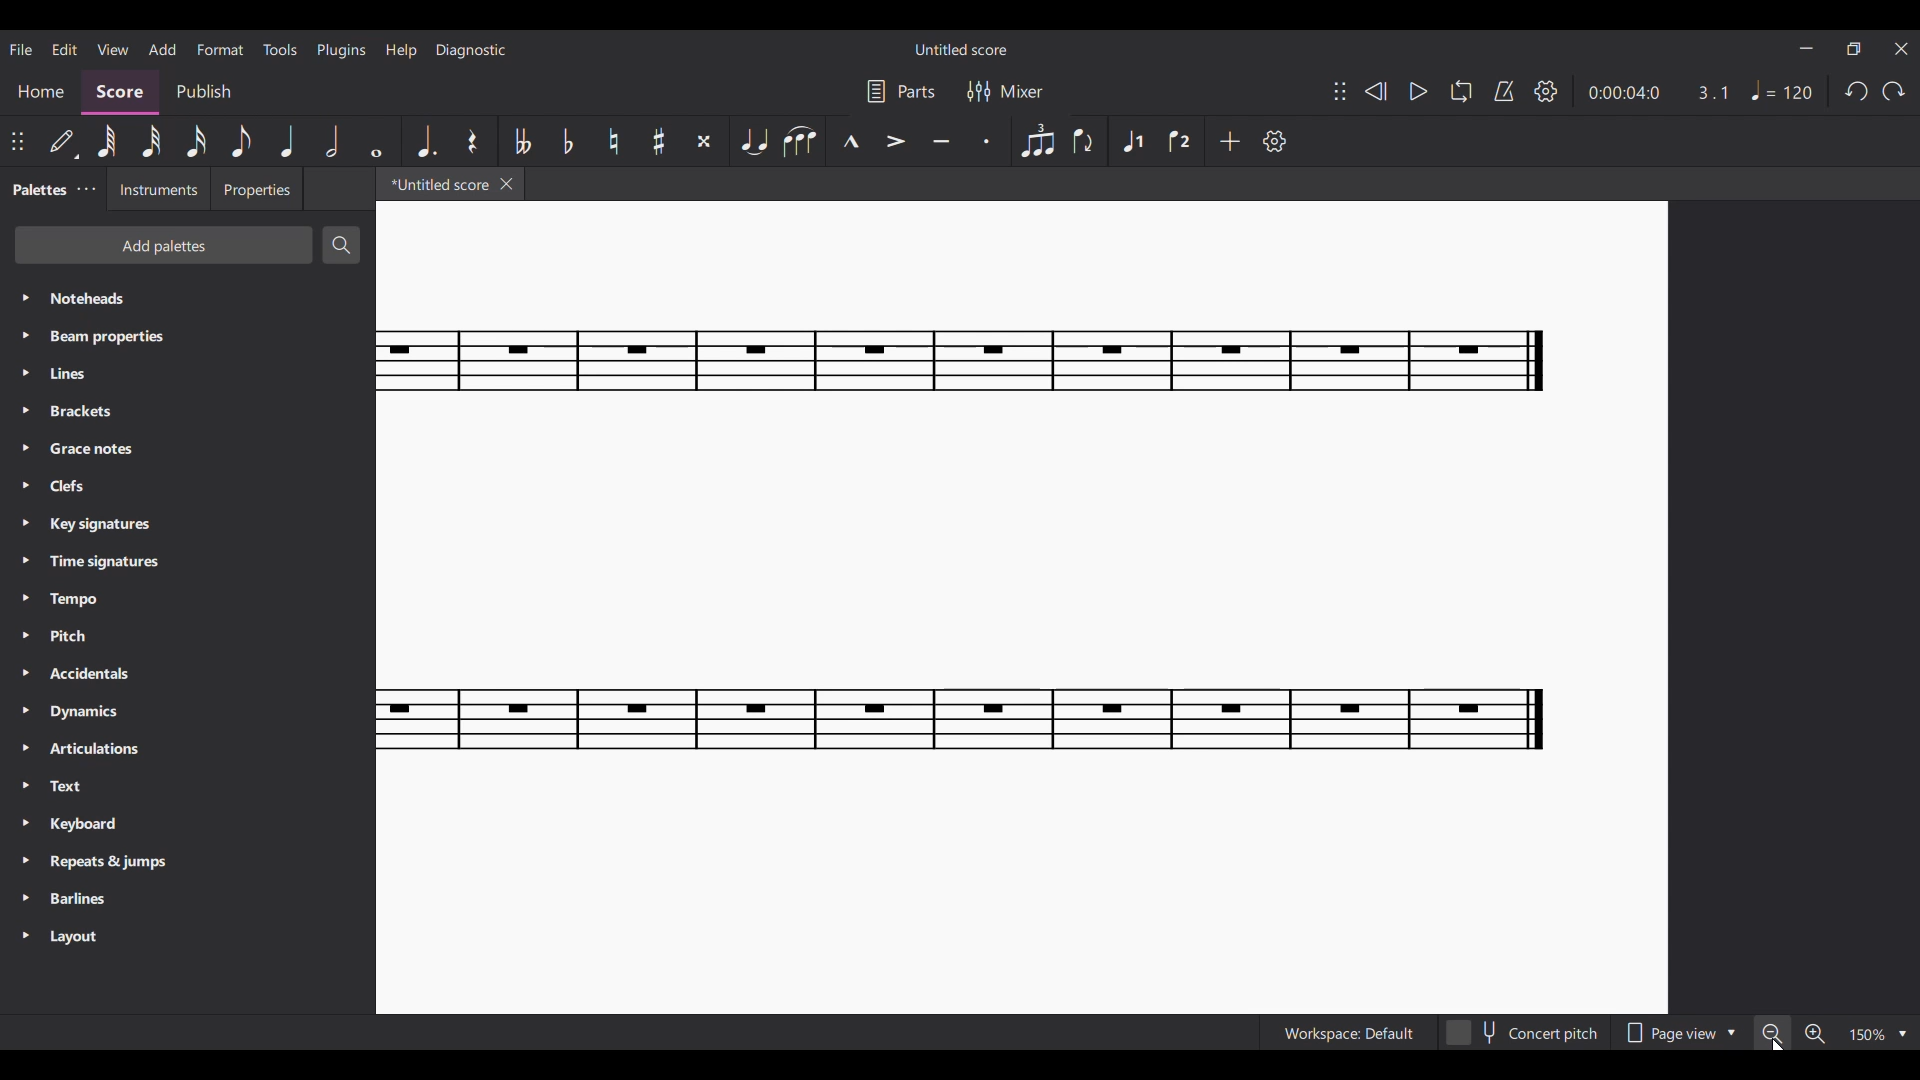  What do you see at coordinates (1676, 1032) in the screenshot?
I see `Page view options` at bounding box center [1676, 1032].